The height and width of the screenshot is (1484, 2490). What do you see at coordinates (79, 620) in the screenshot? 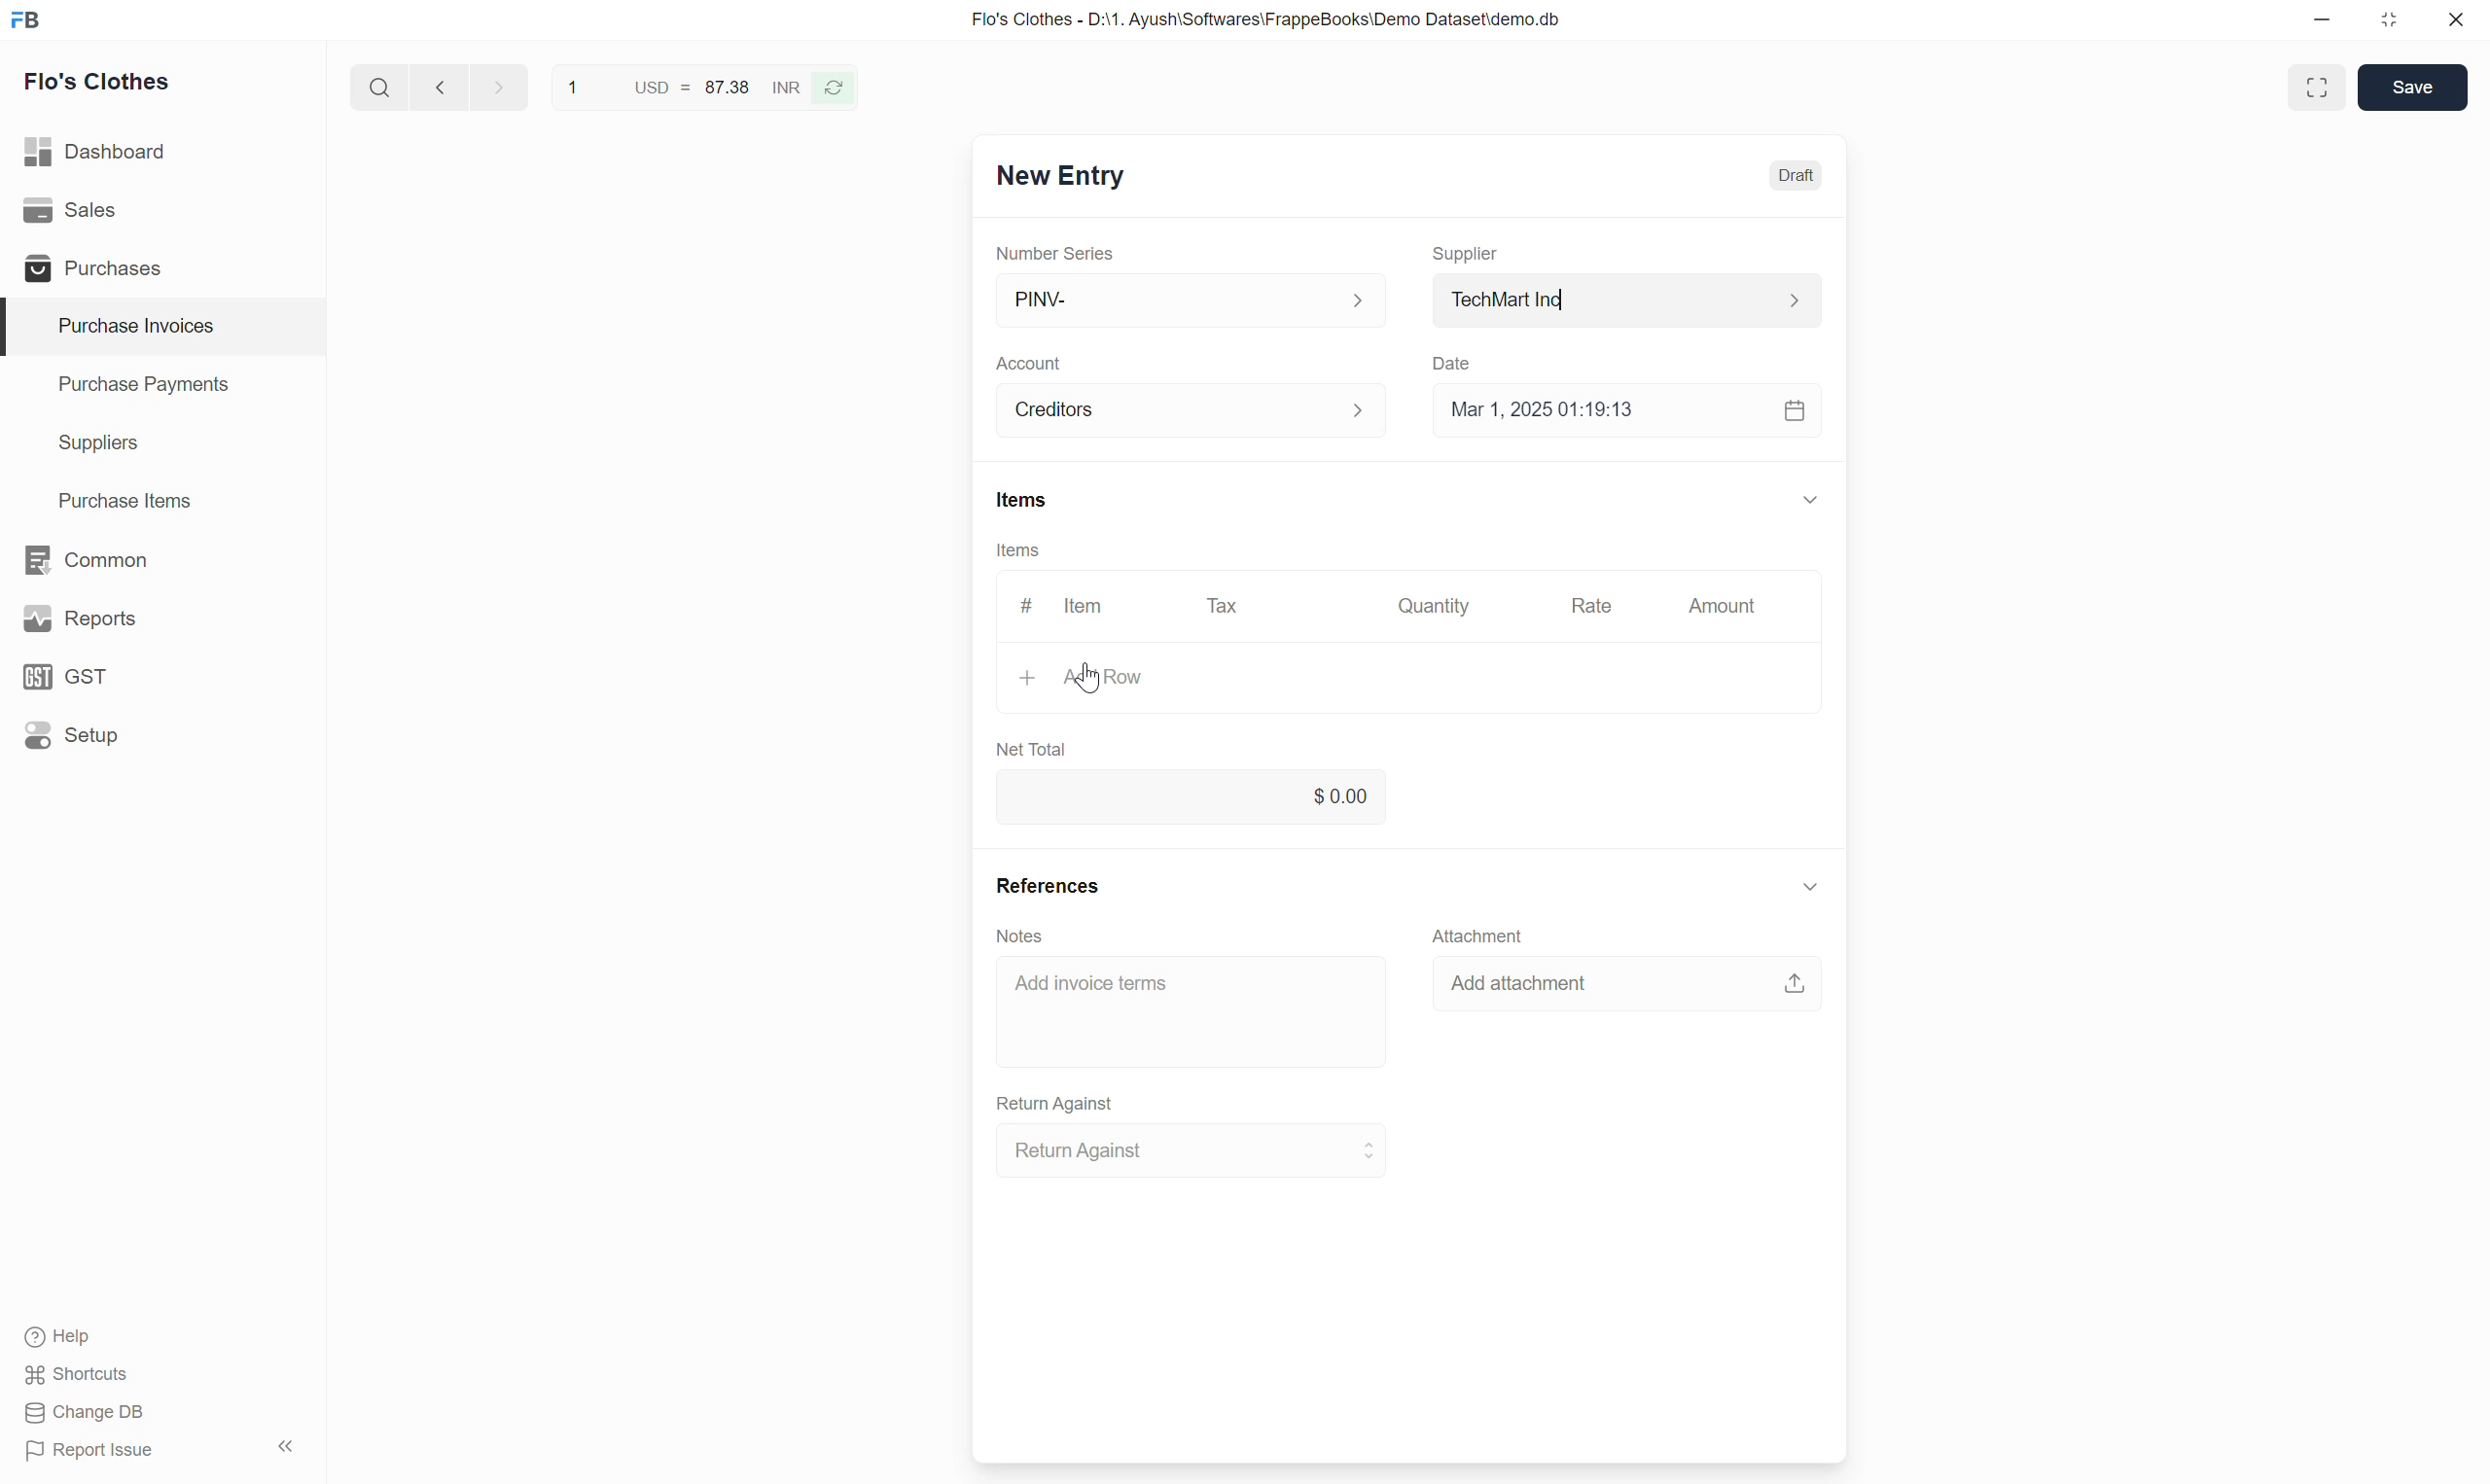
I see `y Reports` at bounding box center [79, 620].